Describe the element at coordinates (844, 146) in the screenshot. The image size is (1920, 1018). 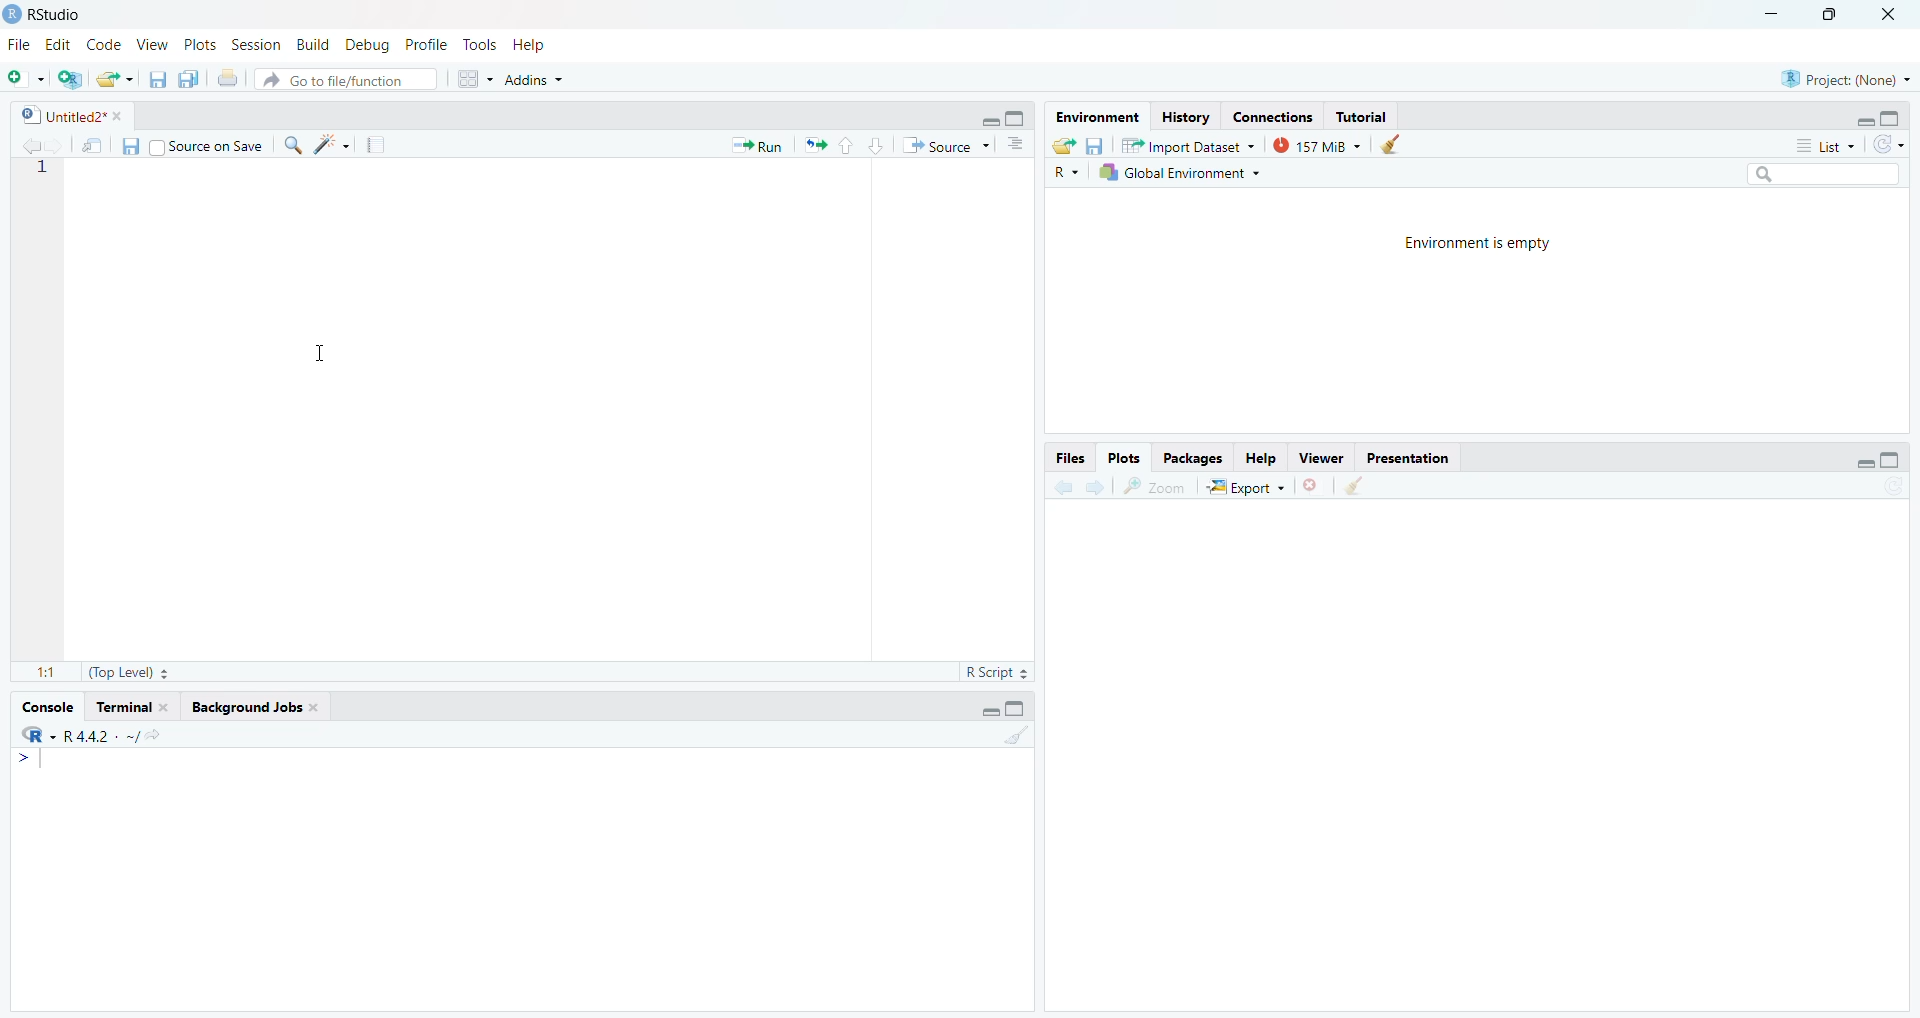
I see `go to previous section/chunk` at that location.